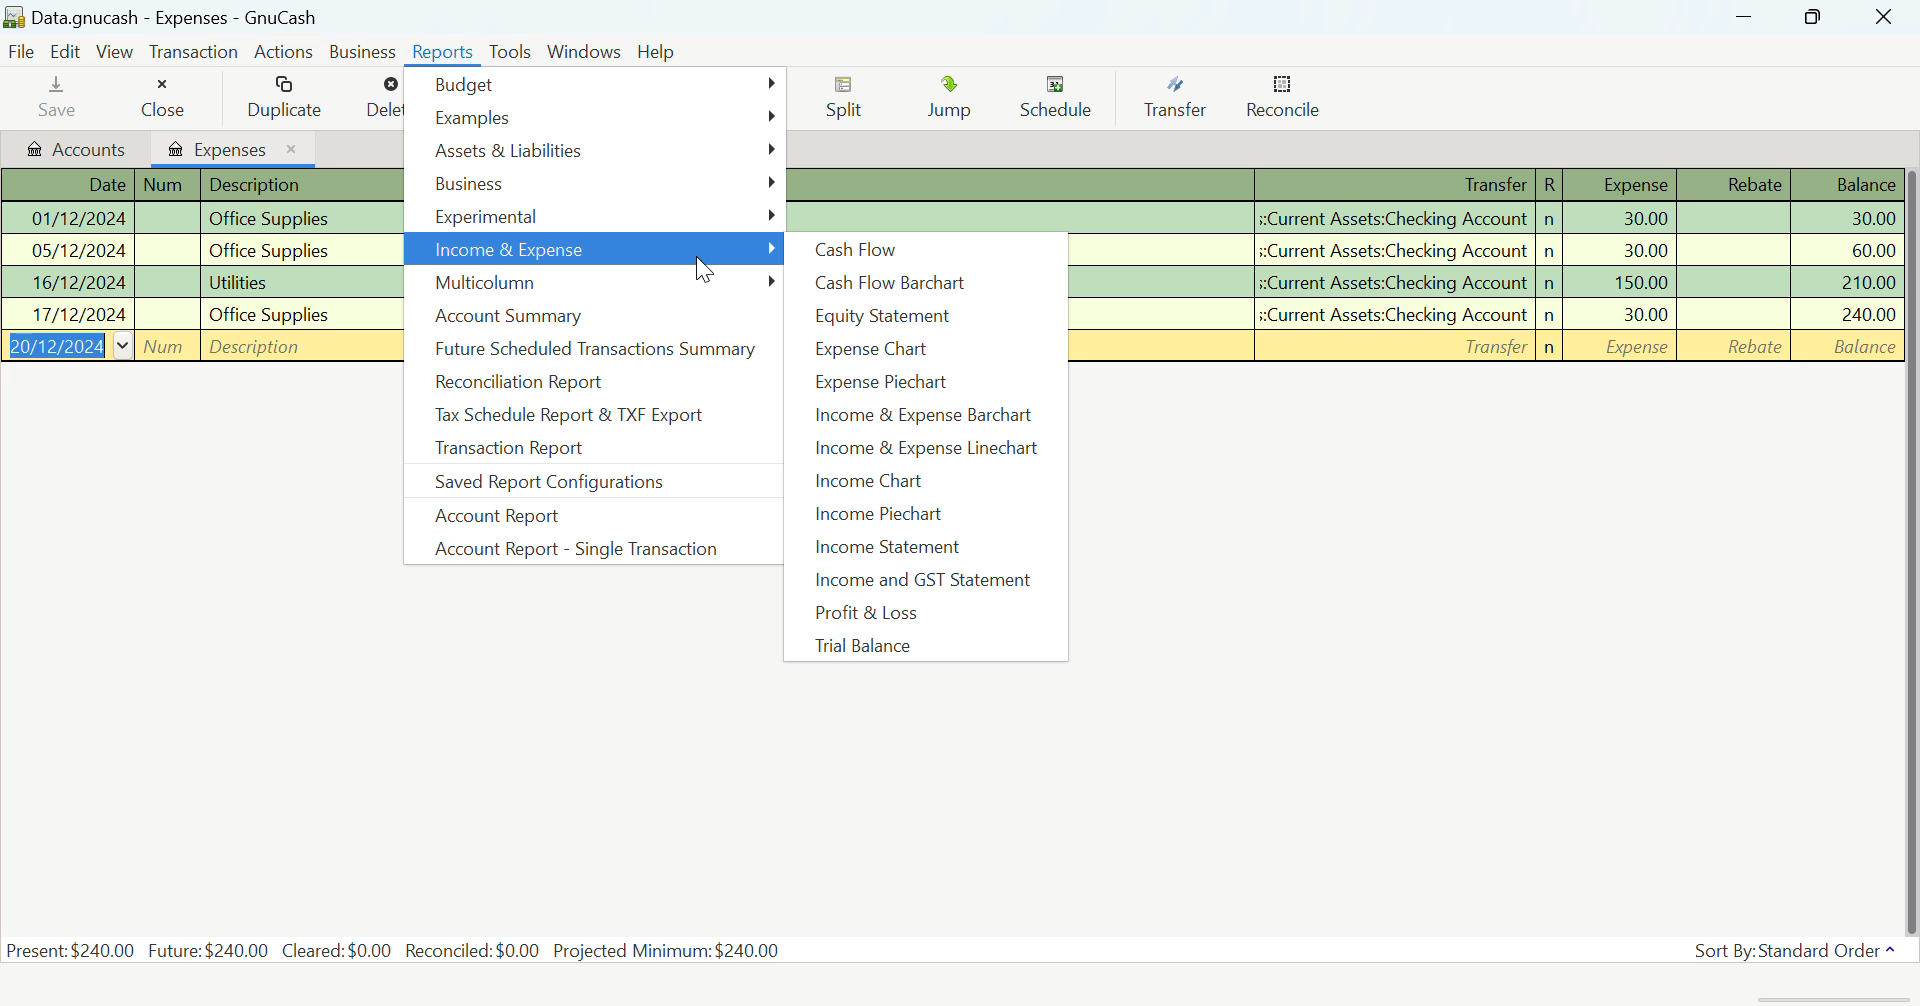 This screenshot has height=1006, width=1920. I want to click on Restore Down, so click(1746, 17).